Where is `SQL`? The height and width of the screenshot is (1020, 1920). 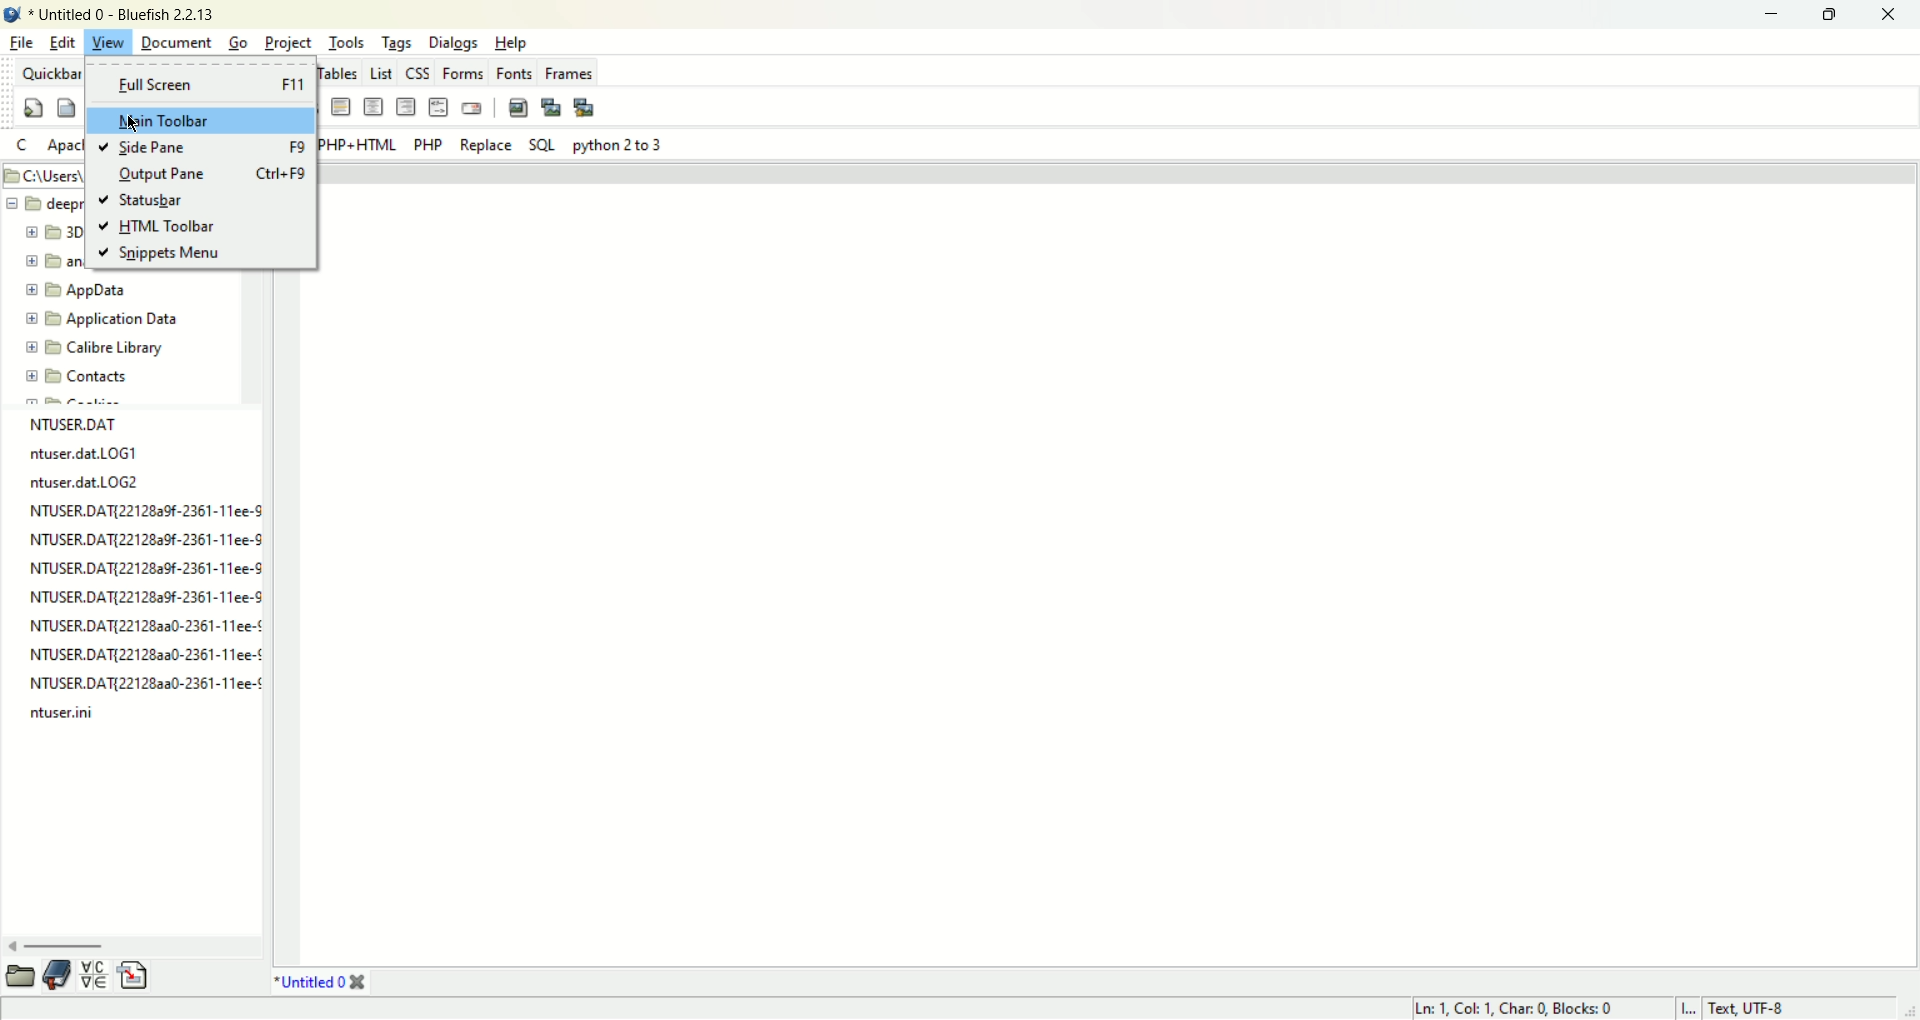
SQL is located at coordinates (542, 145).